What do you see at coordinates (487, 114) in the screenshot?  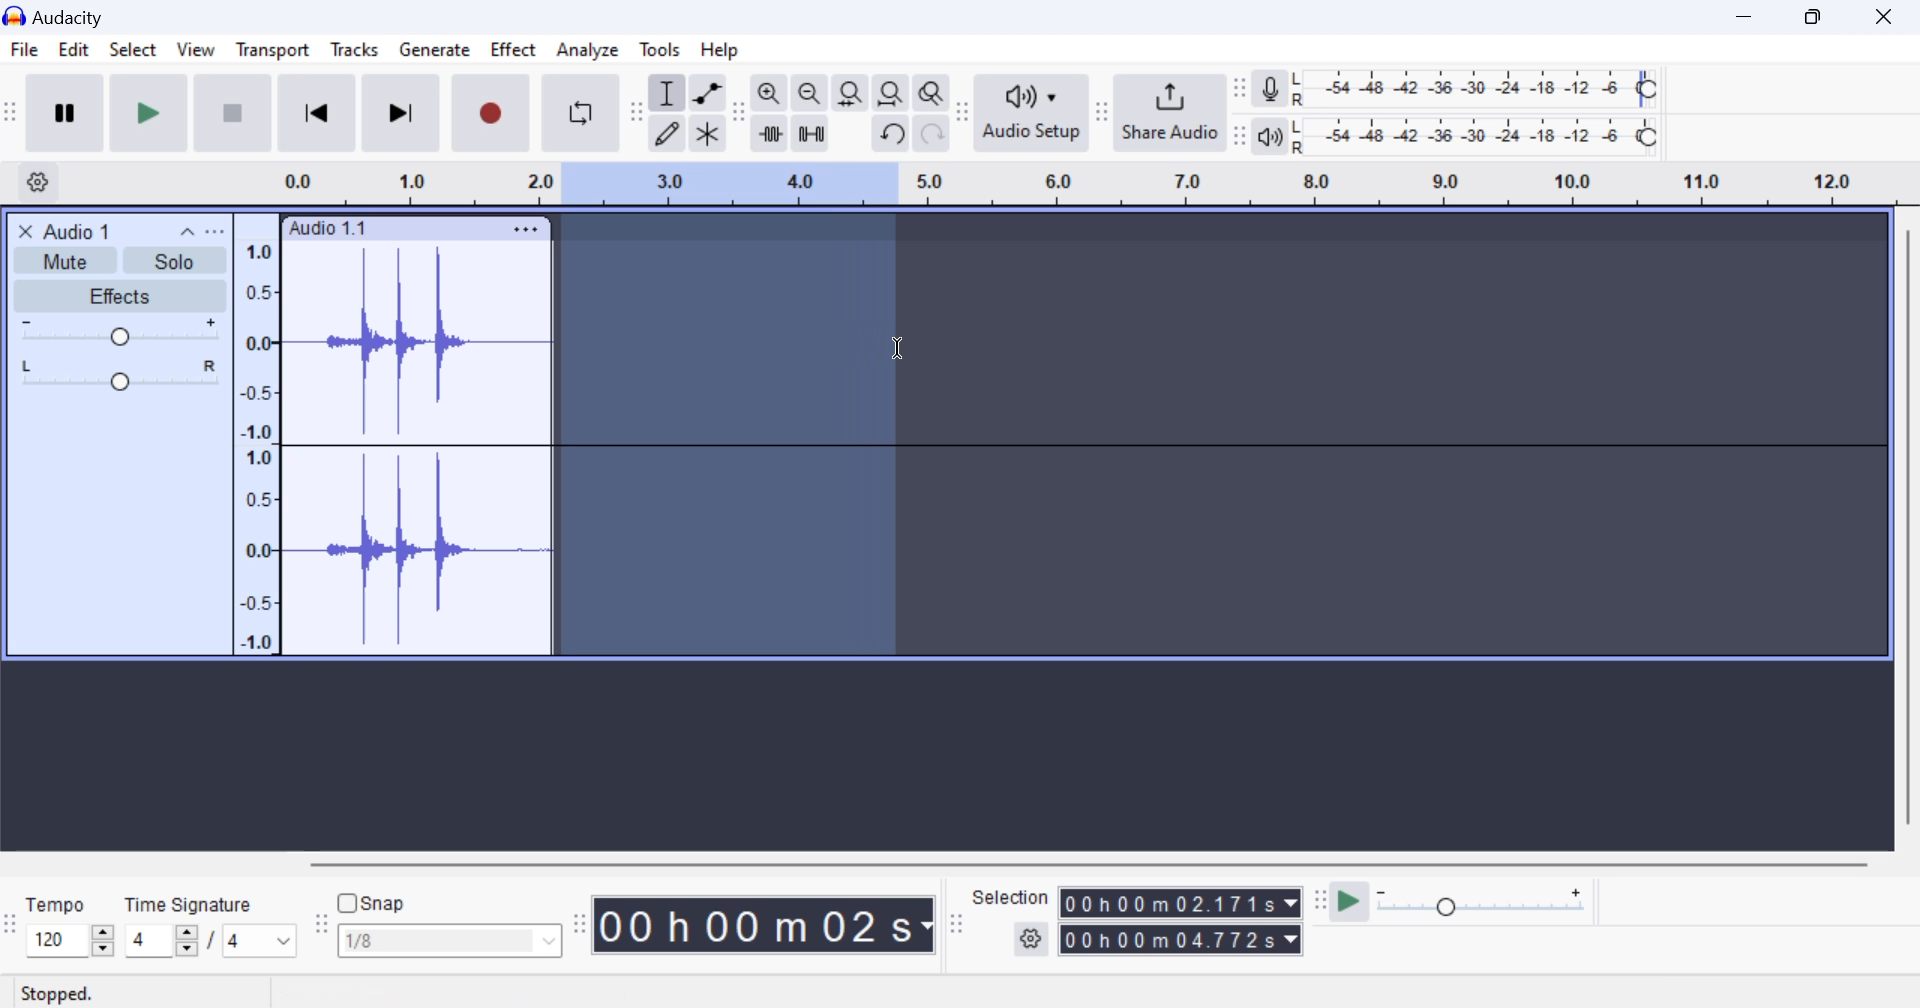 I see `Record` at bounding box center [487, 114].